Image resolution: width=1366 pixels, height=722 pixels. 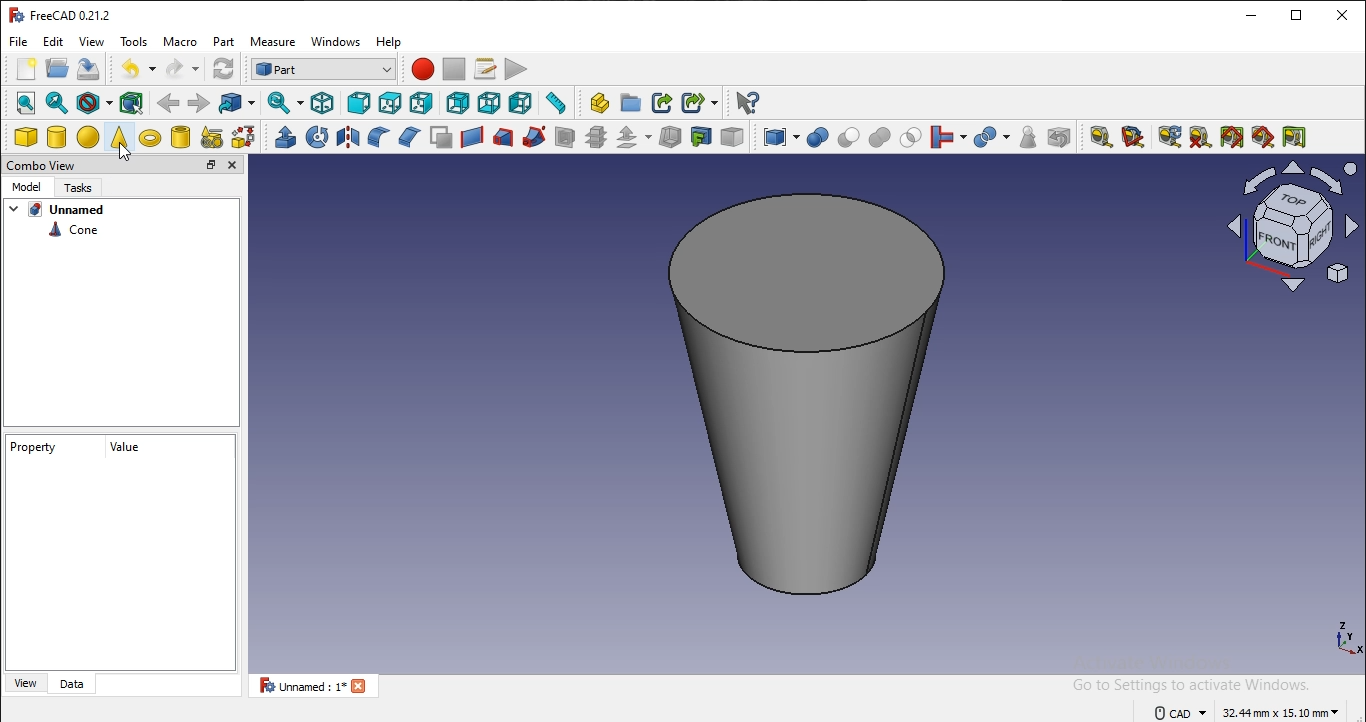 I want to click on windows, so click(x=336, y=42).